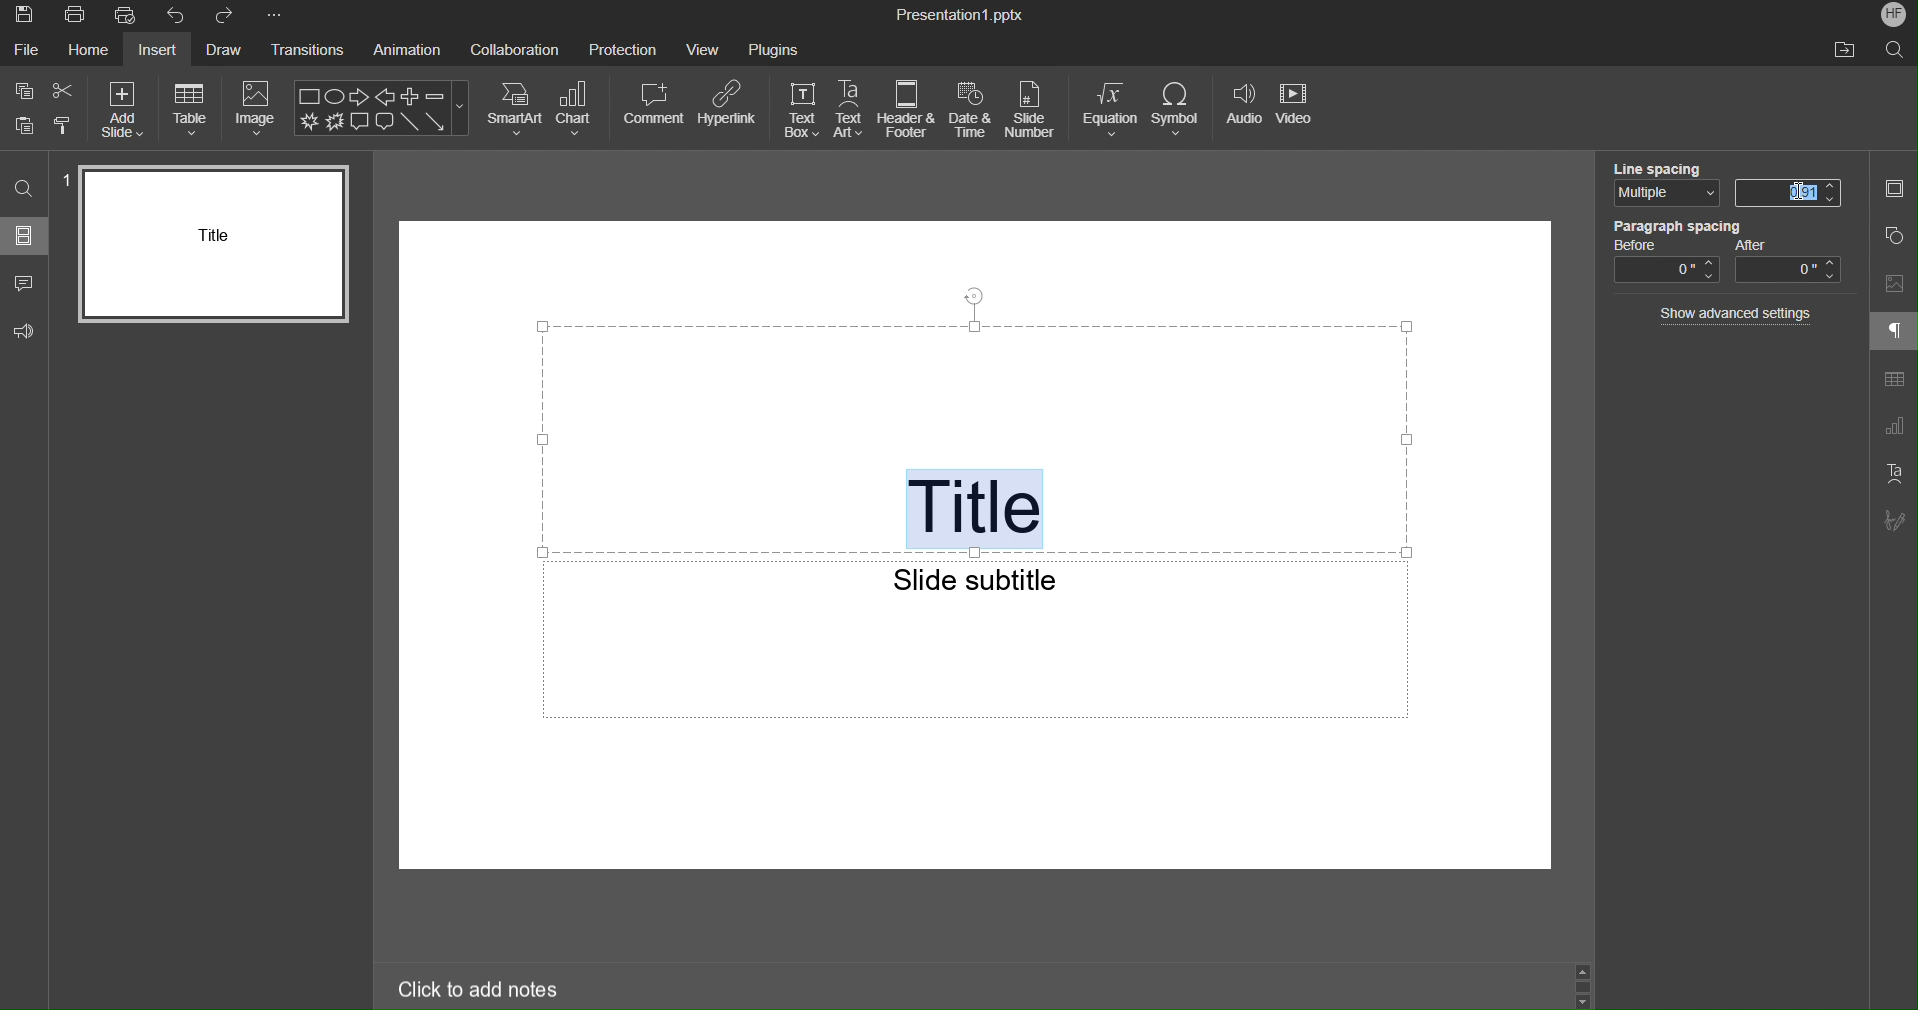  What do you see at coordinates (74, 17) in the screenshot?
I see `Print` at bounding box center [74, 17].